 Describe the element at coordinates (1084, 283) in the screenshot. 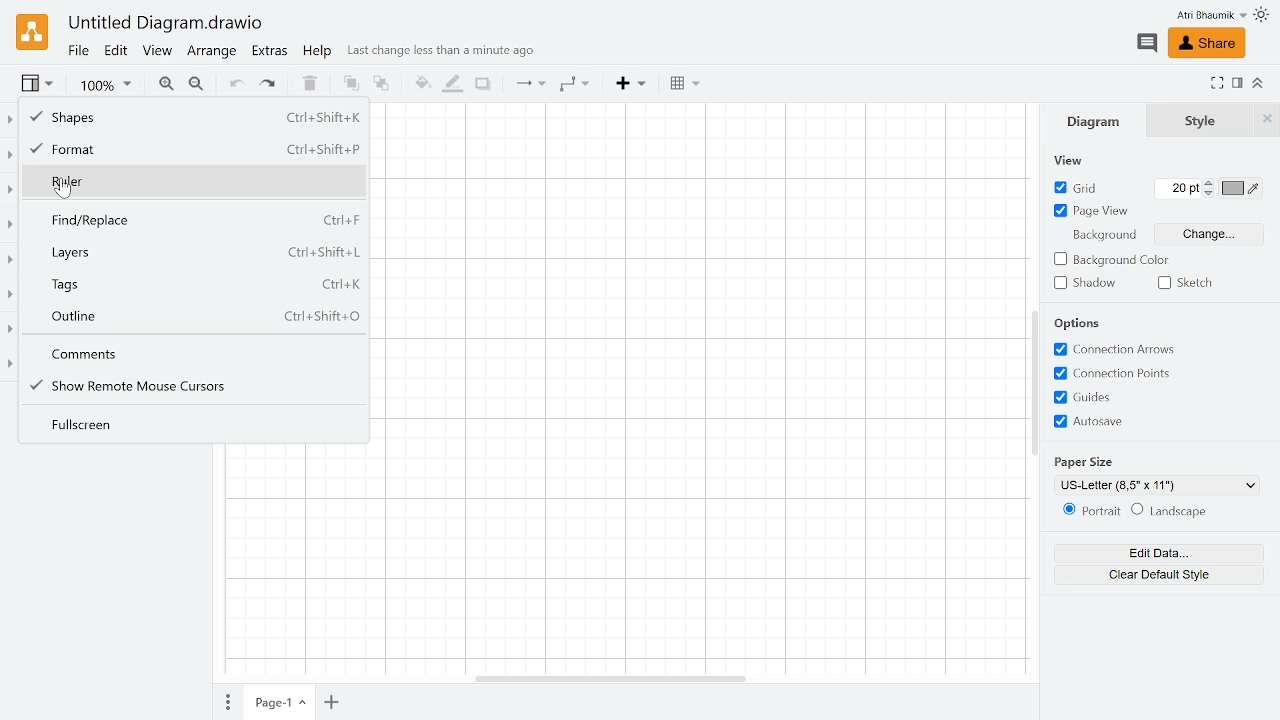

I see `Shadow` at that location.